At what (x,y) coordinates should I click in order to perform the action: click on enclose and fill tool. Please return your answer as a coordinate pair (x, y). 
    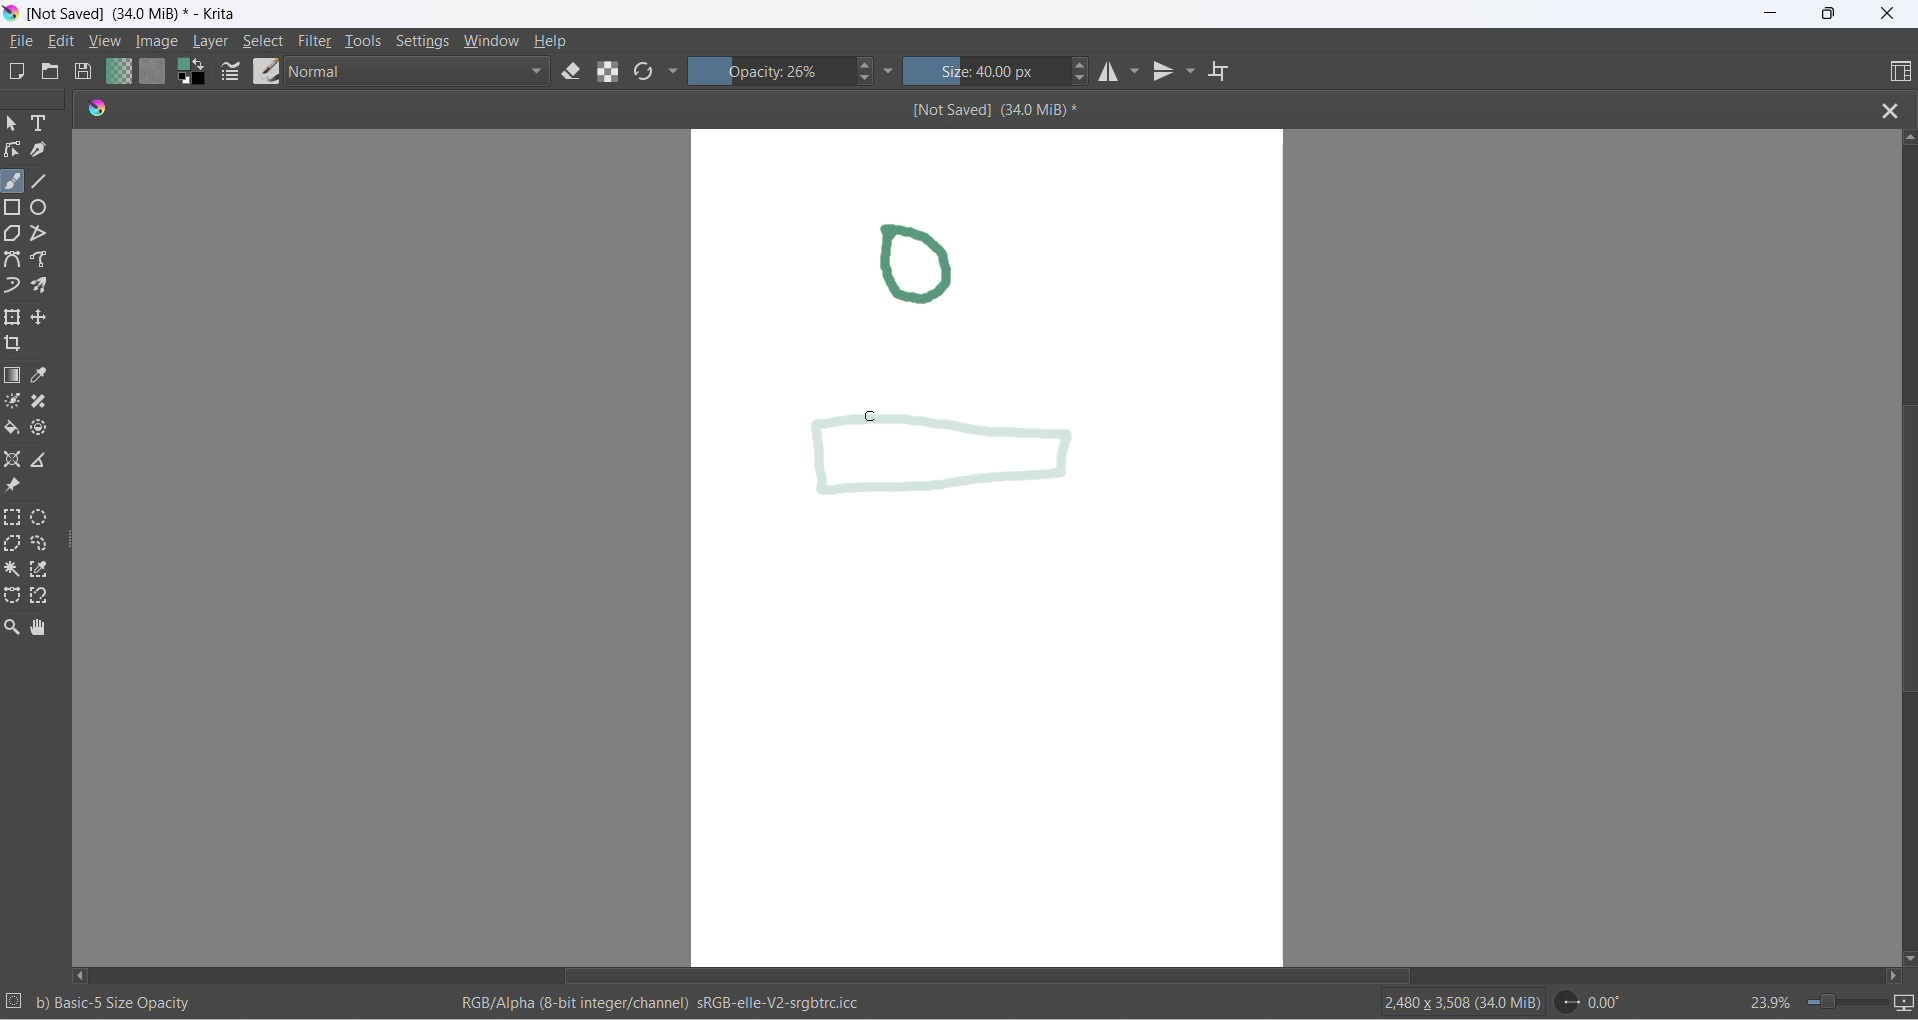
    Looking at the image, I should click on (45, 426).